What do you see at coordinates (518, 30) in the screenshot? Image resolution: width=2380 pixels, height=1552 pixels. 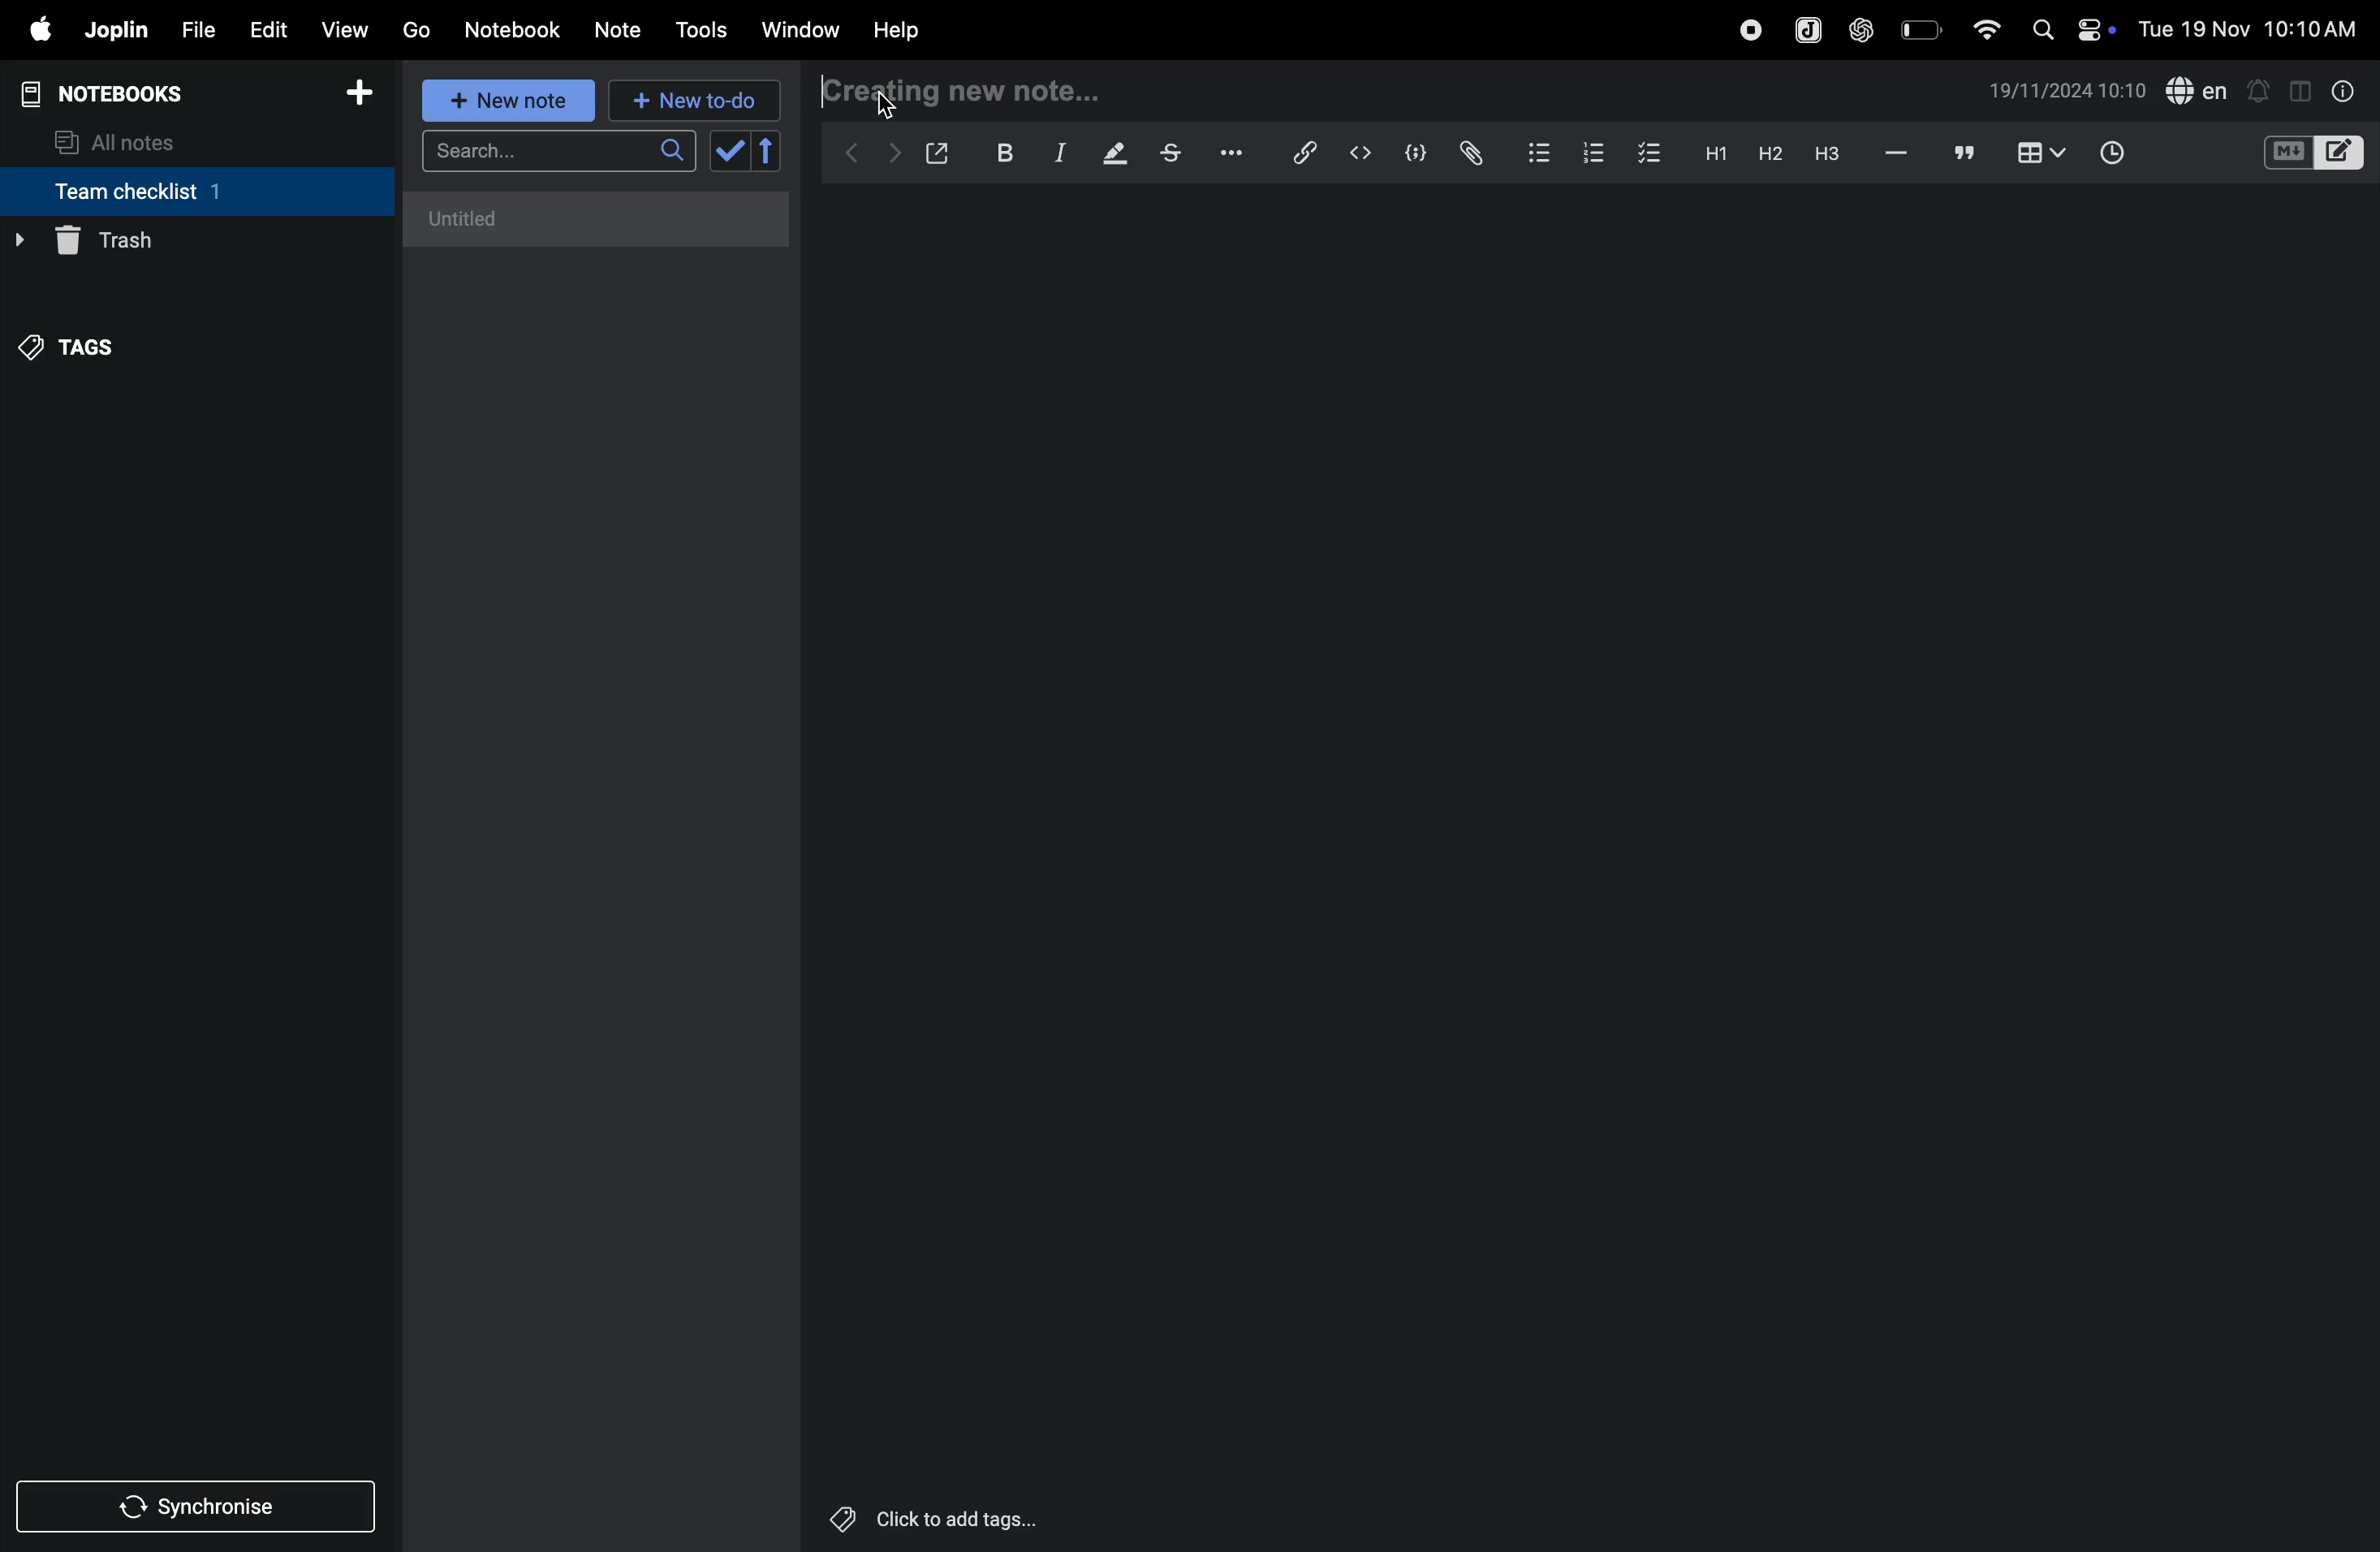 I see `Notebook` at bounding box center [518, 30].